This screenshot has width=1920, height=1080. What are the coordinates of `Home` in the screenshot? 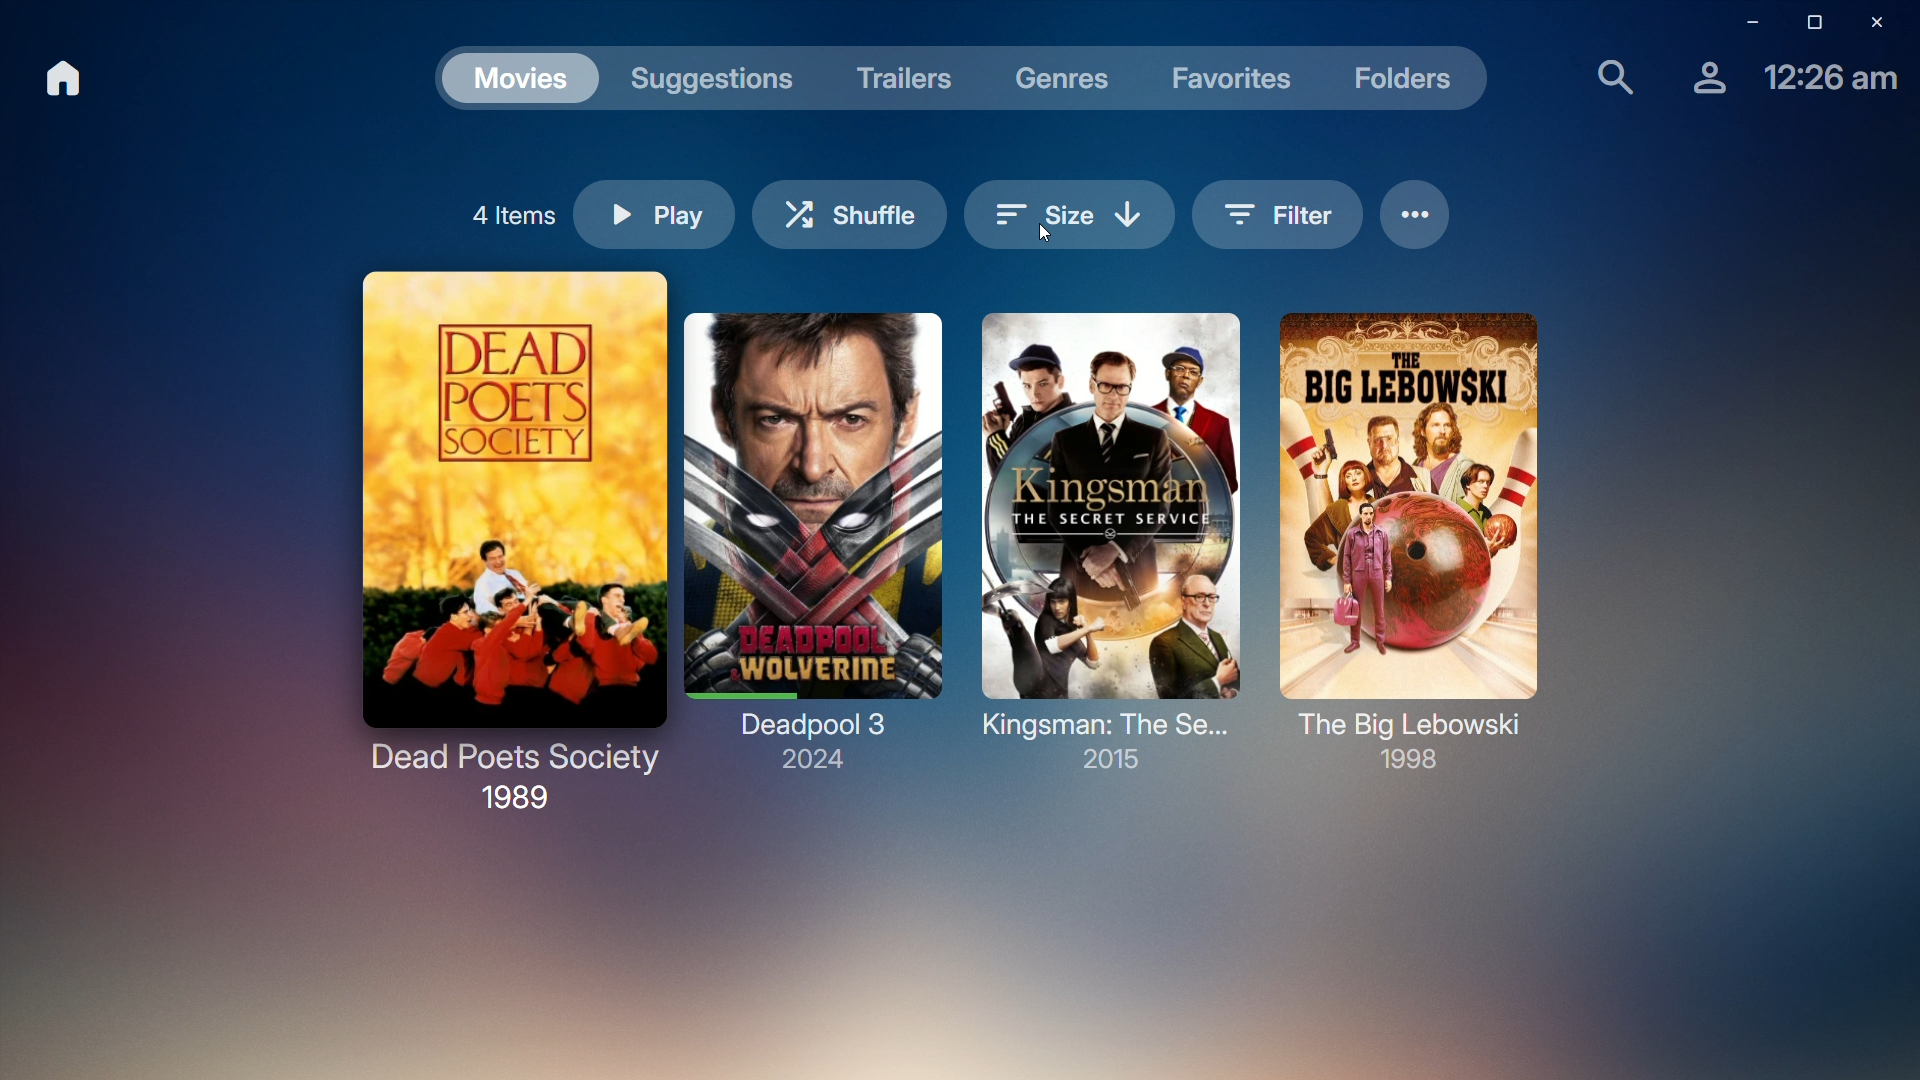 It's located at (68, 82).